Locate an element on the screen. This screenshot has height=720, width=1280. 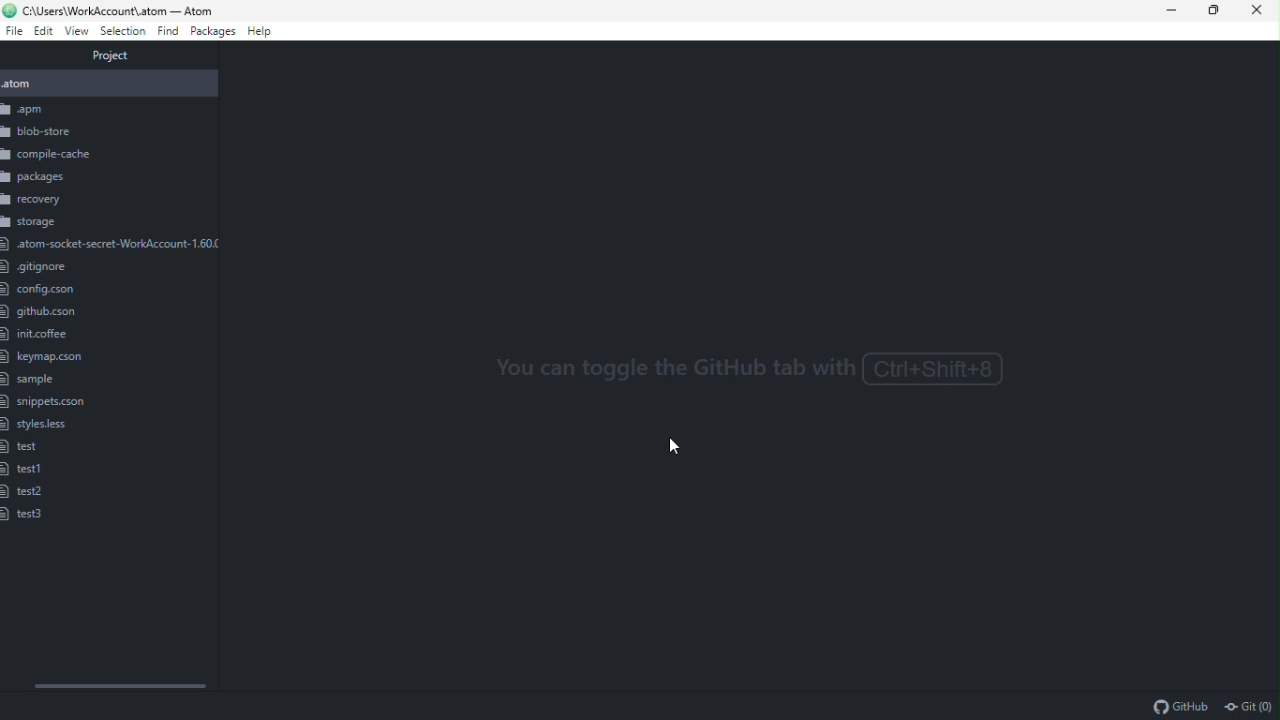
Restore is located at coordinates (1220, 9).